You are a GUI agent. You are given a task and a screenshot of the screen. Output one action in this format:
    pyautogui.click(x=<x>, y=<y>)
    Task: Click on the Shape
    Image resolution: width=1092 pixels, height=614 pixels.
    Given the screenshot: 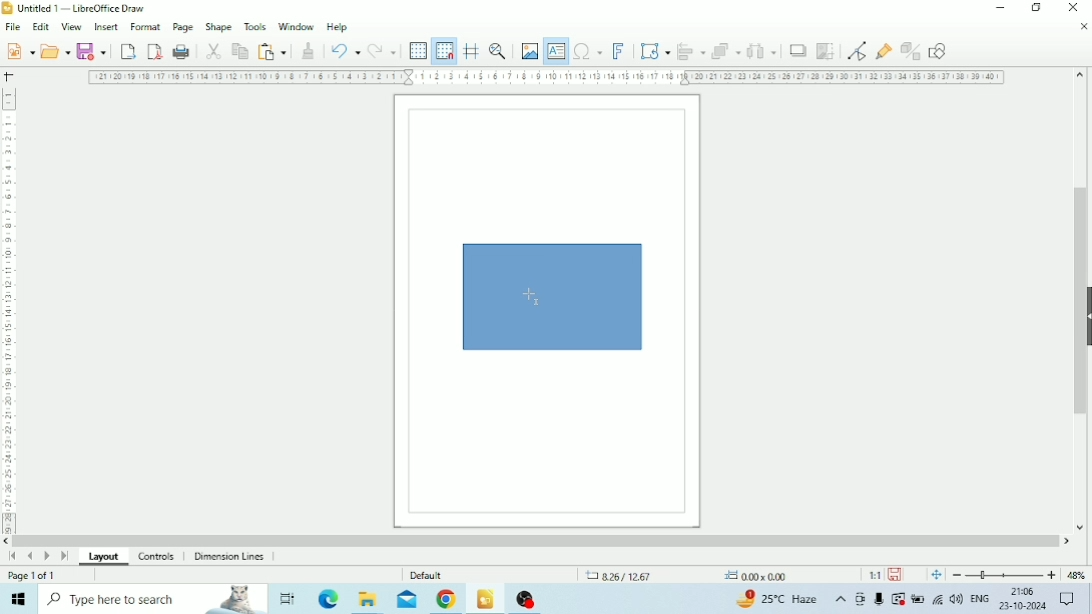 What is the action you would take?
    pyautogui.click(x=218, y=26)
    